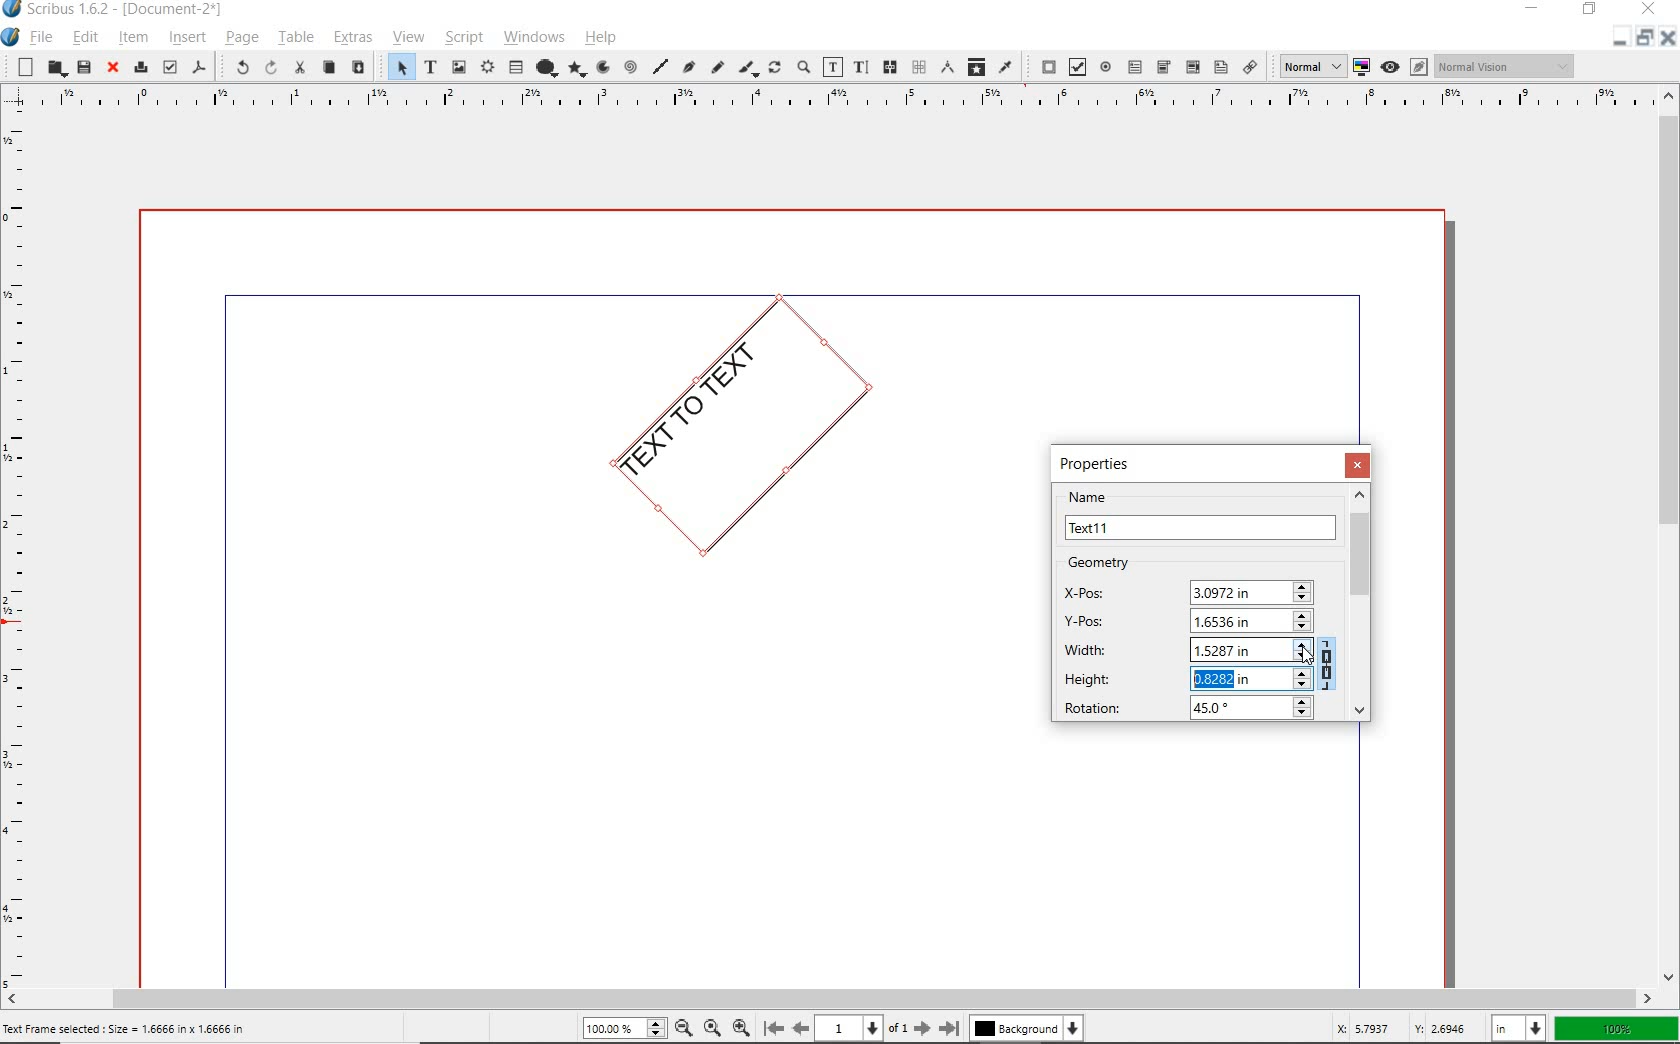 The image size is (1680, 1044). Describe the element at coordinates (83, 69) in the screenshot. I see `save` at that location.